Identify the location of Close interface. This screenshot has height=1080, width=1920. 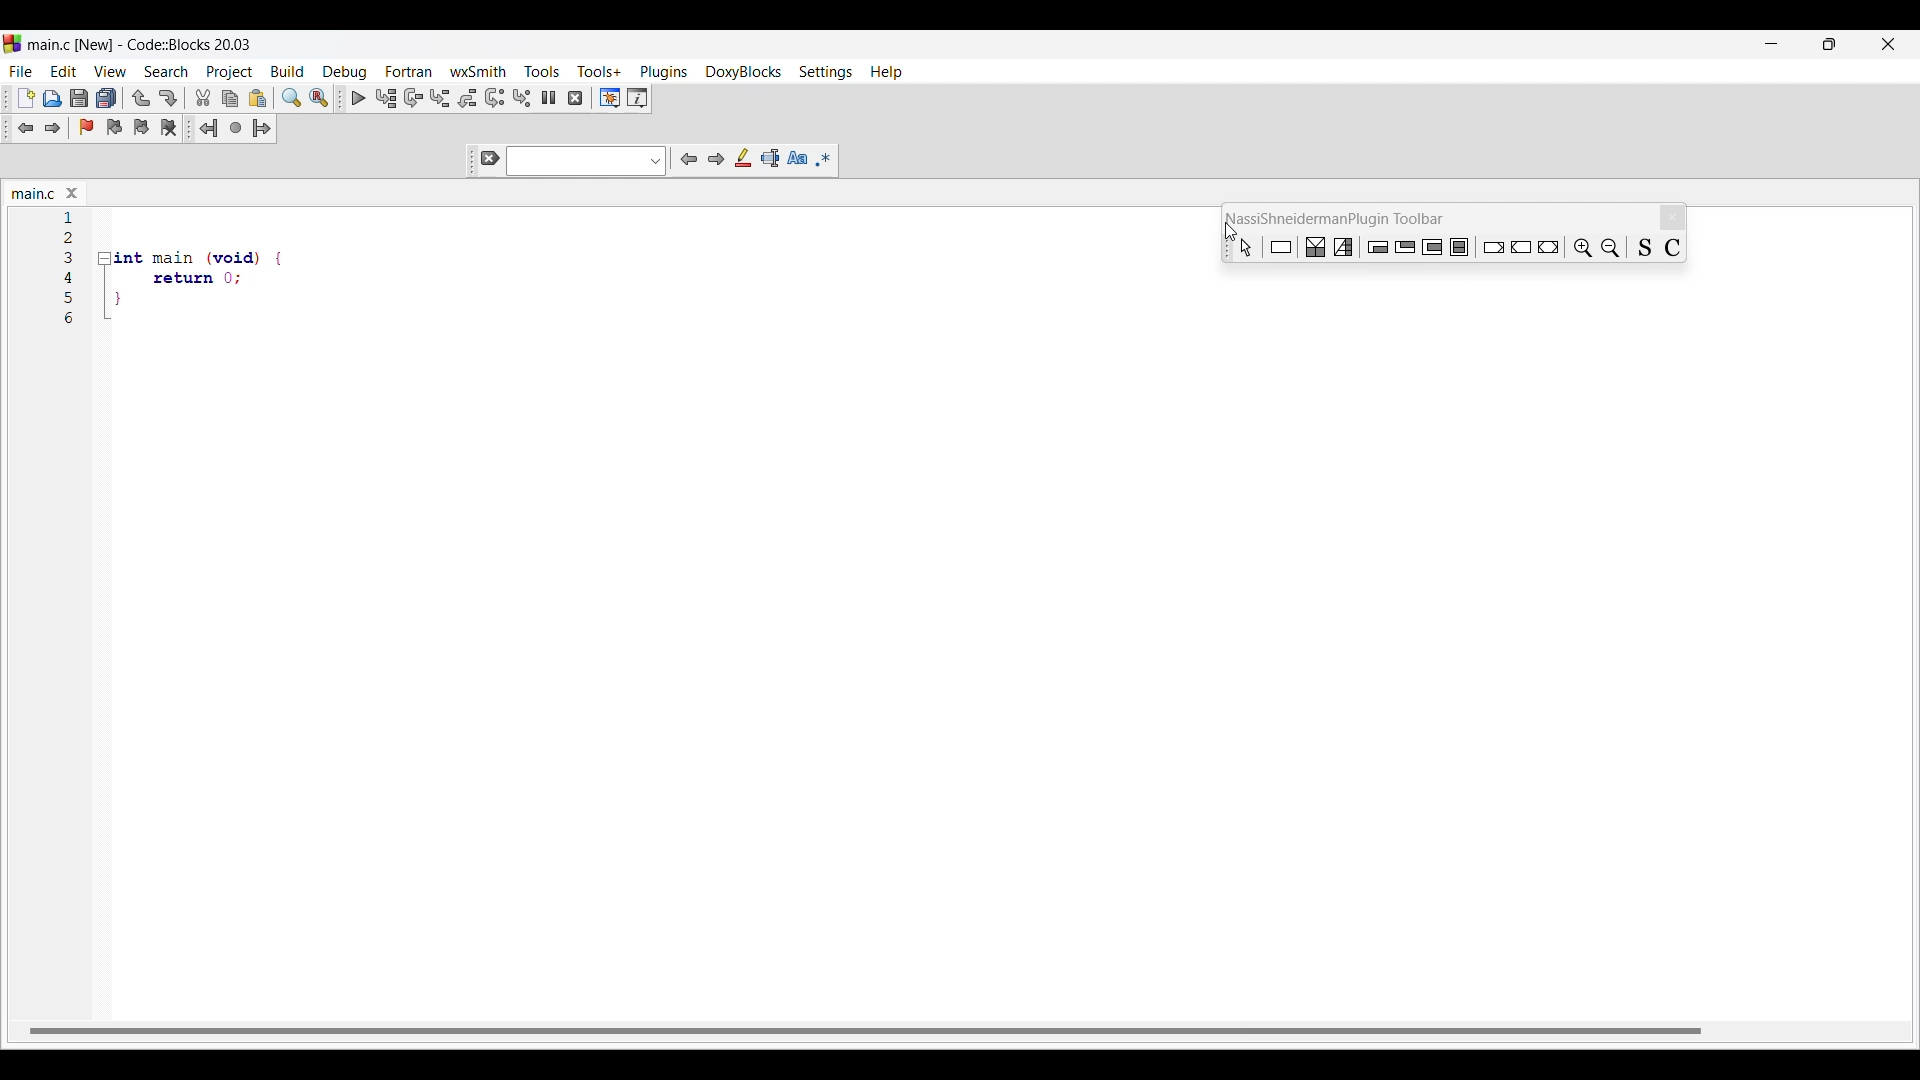
(1888, 44).